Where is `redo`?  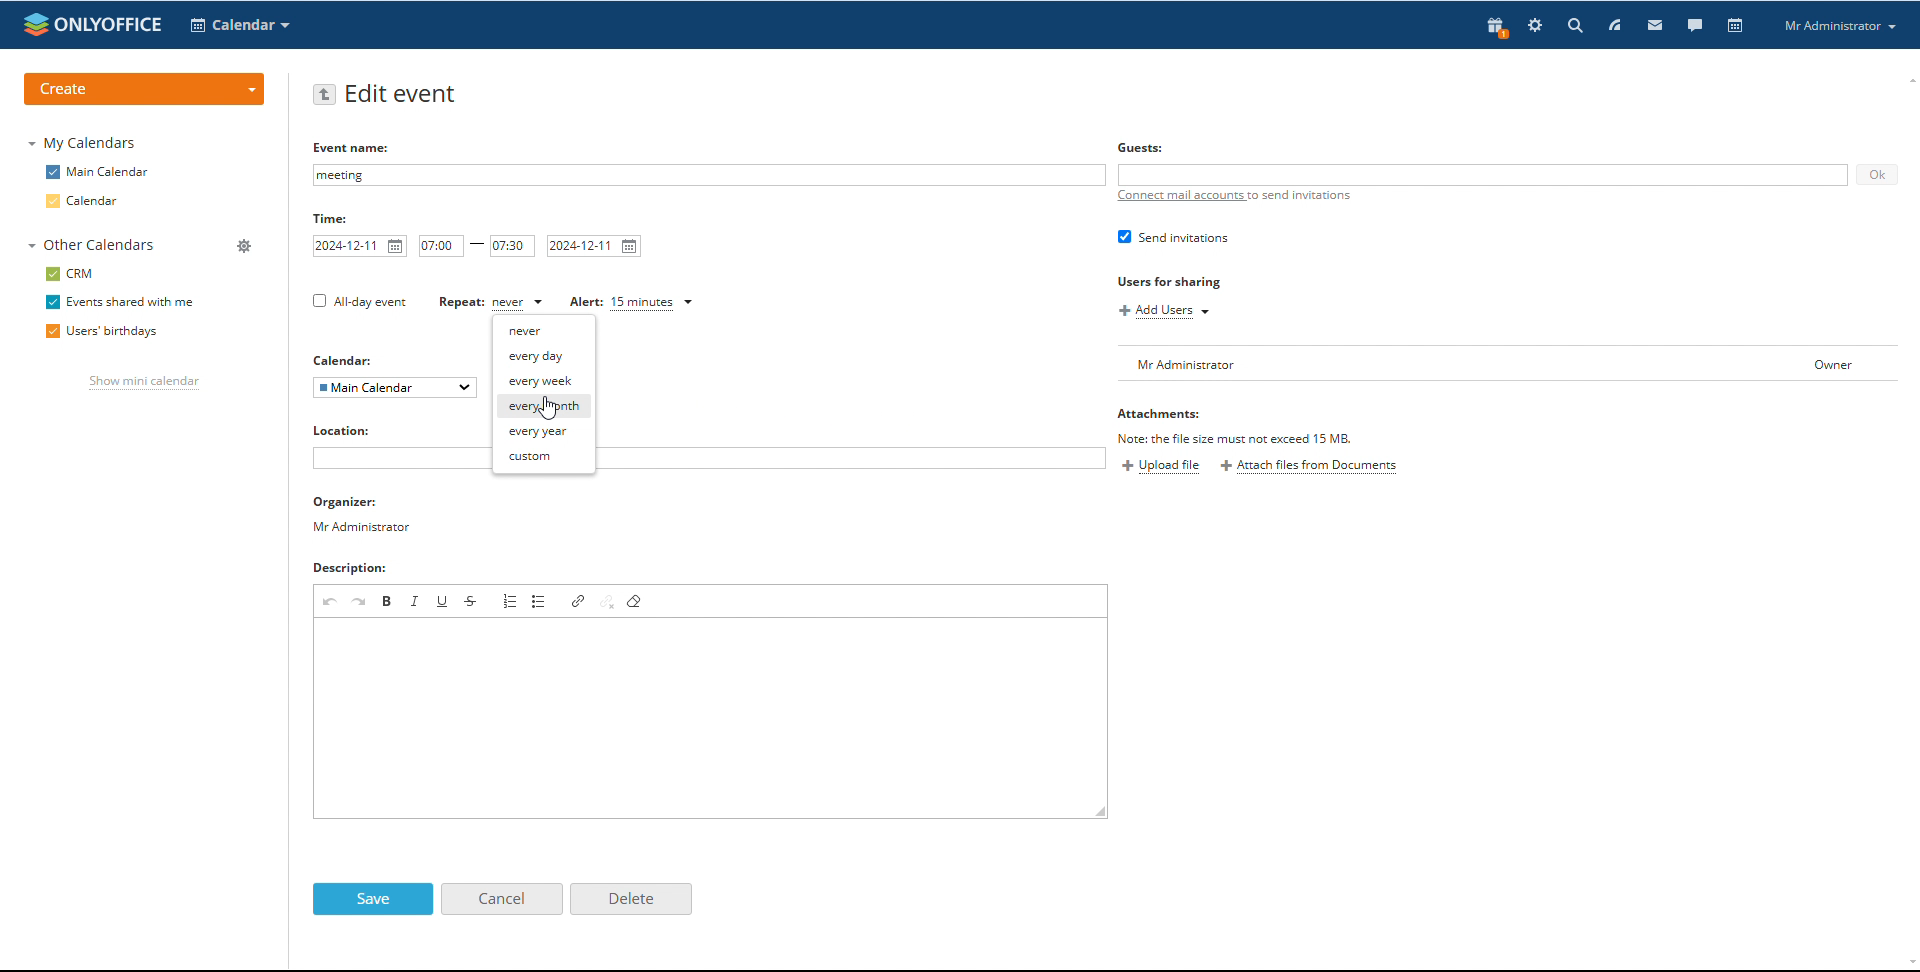
redo is located at coordinates (360, 600).